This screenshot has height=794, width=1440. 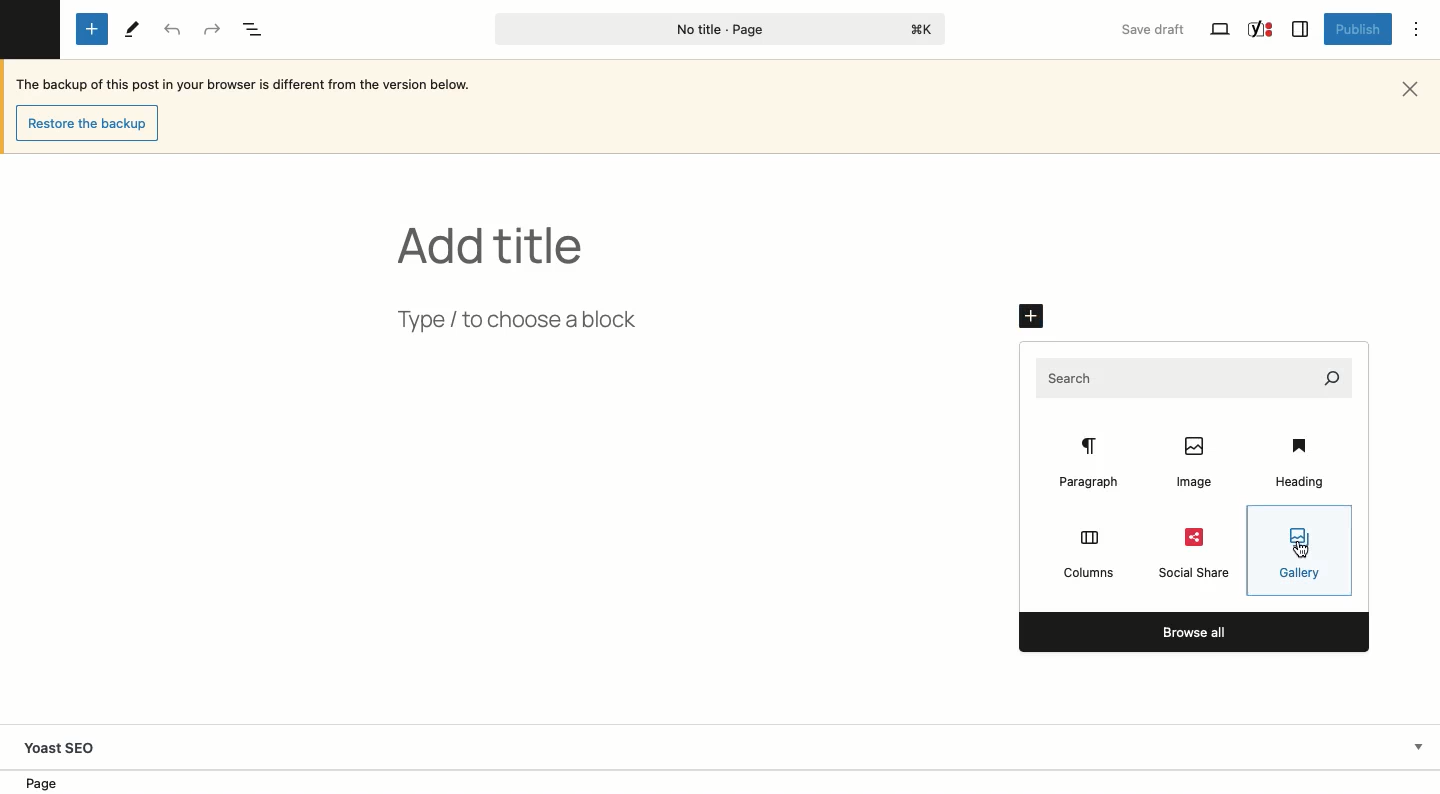 What do you see at coordinates (553, 318) in the screenshot?
I see `Type / choose a block` at bounding box center [553, 318].